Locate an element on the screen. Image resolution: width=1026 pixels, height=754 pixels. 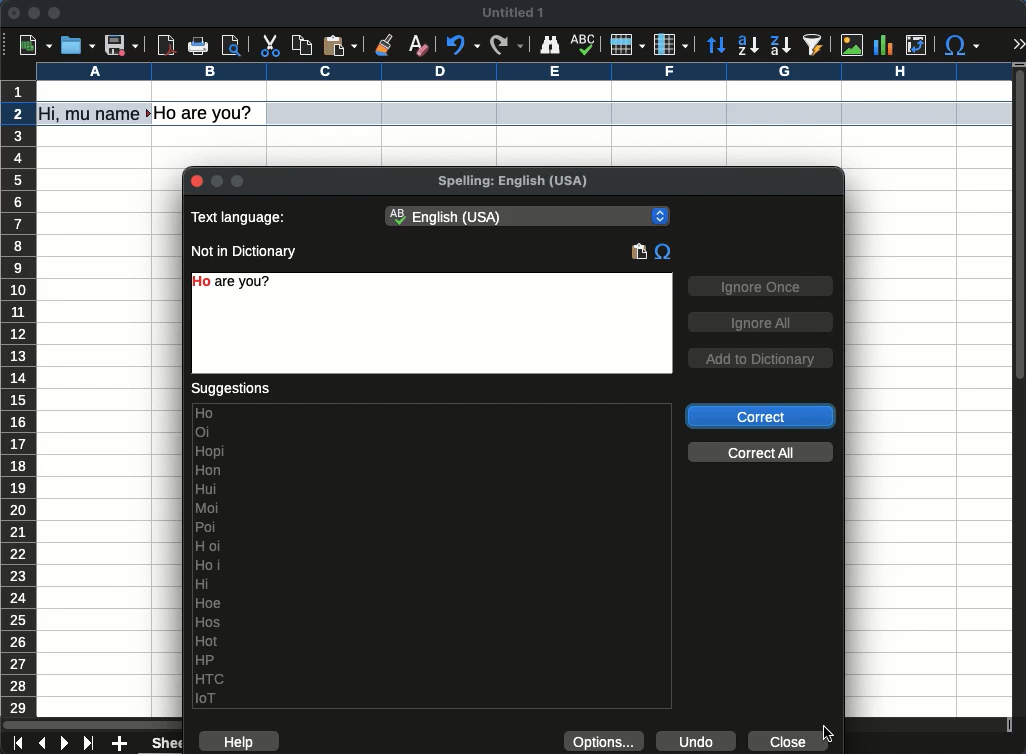
pdf preview is located at coordinates (167, 45).